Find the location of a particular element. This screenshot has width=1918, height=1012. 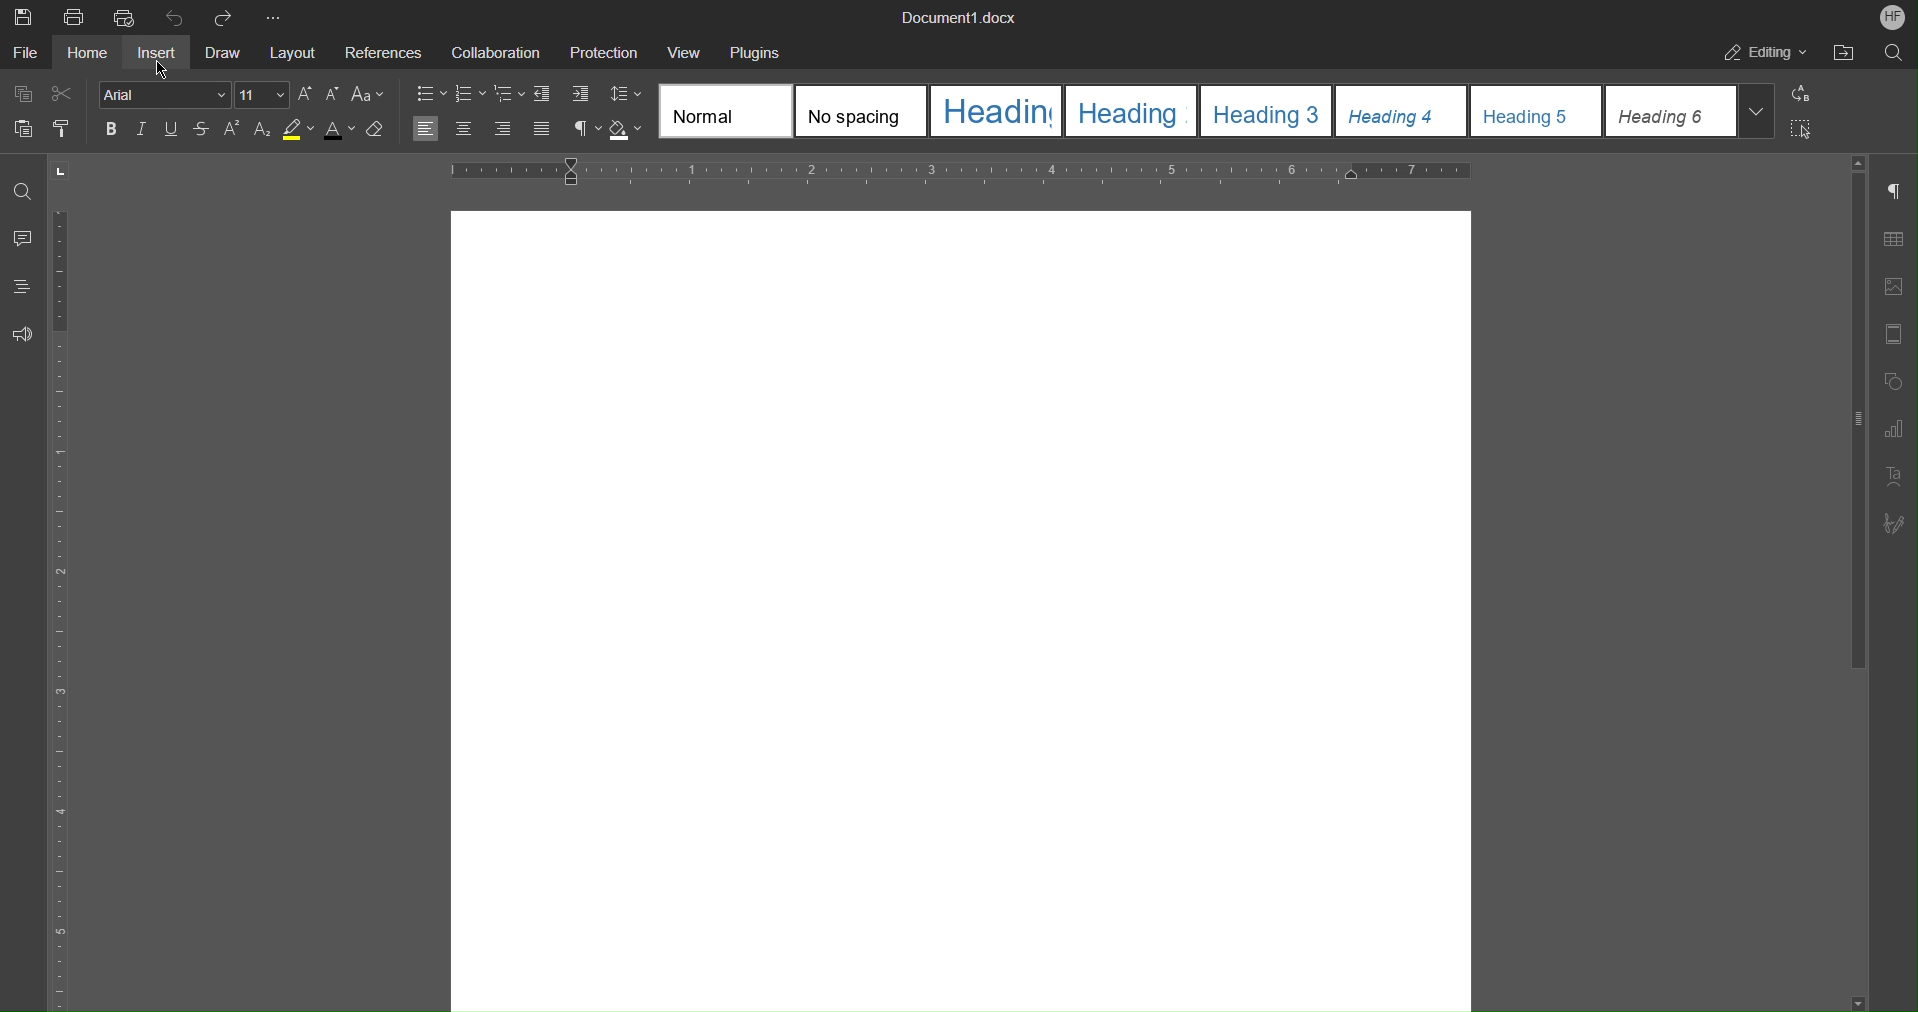

More headings is located at coordinates (1761, 116).